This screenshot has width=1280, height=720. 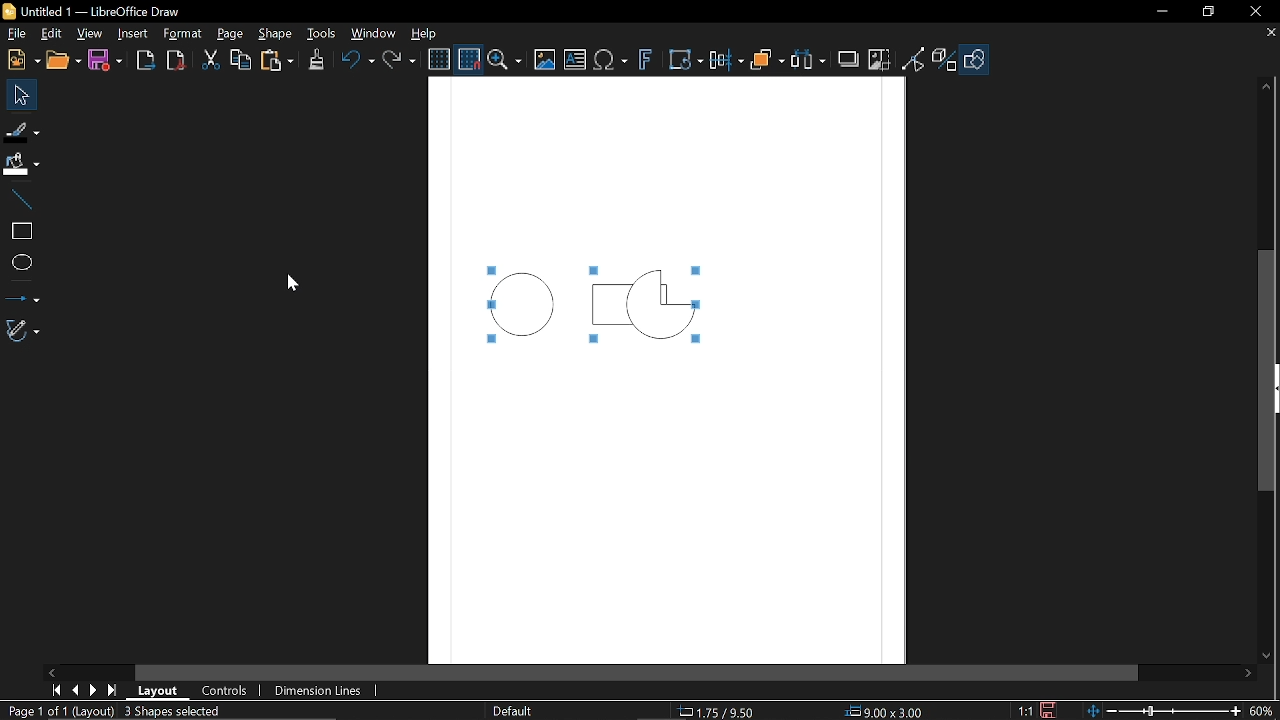 What do you see at coordinates (1254, 9) in the screenshot?
I see `Close window` at bounding box center [1254, 9].